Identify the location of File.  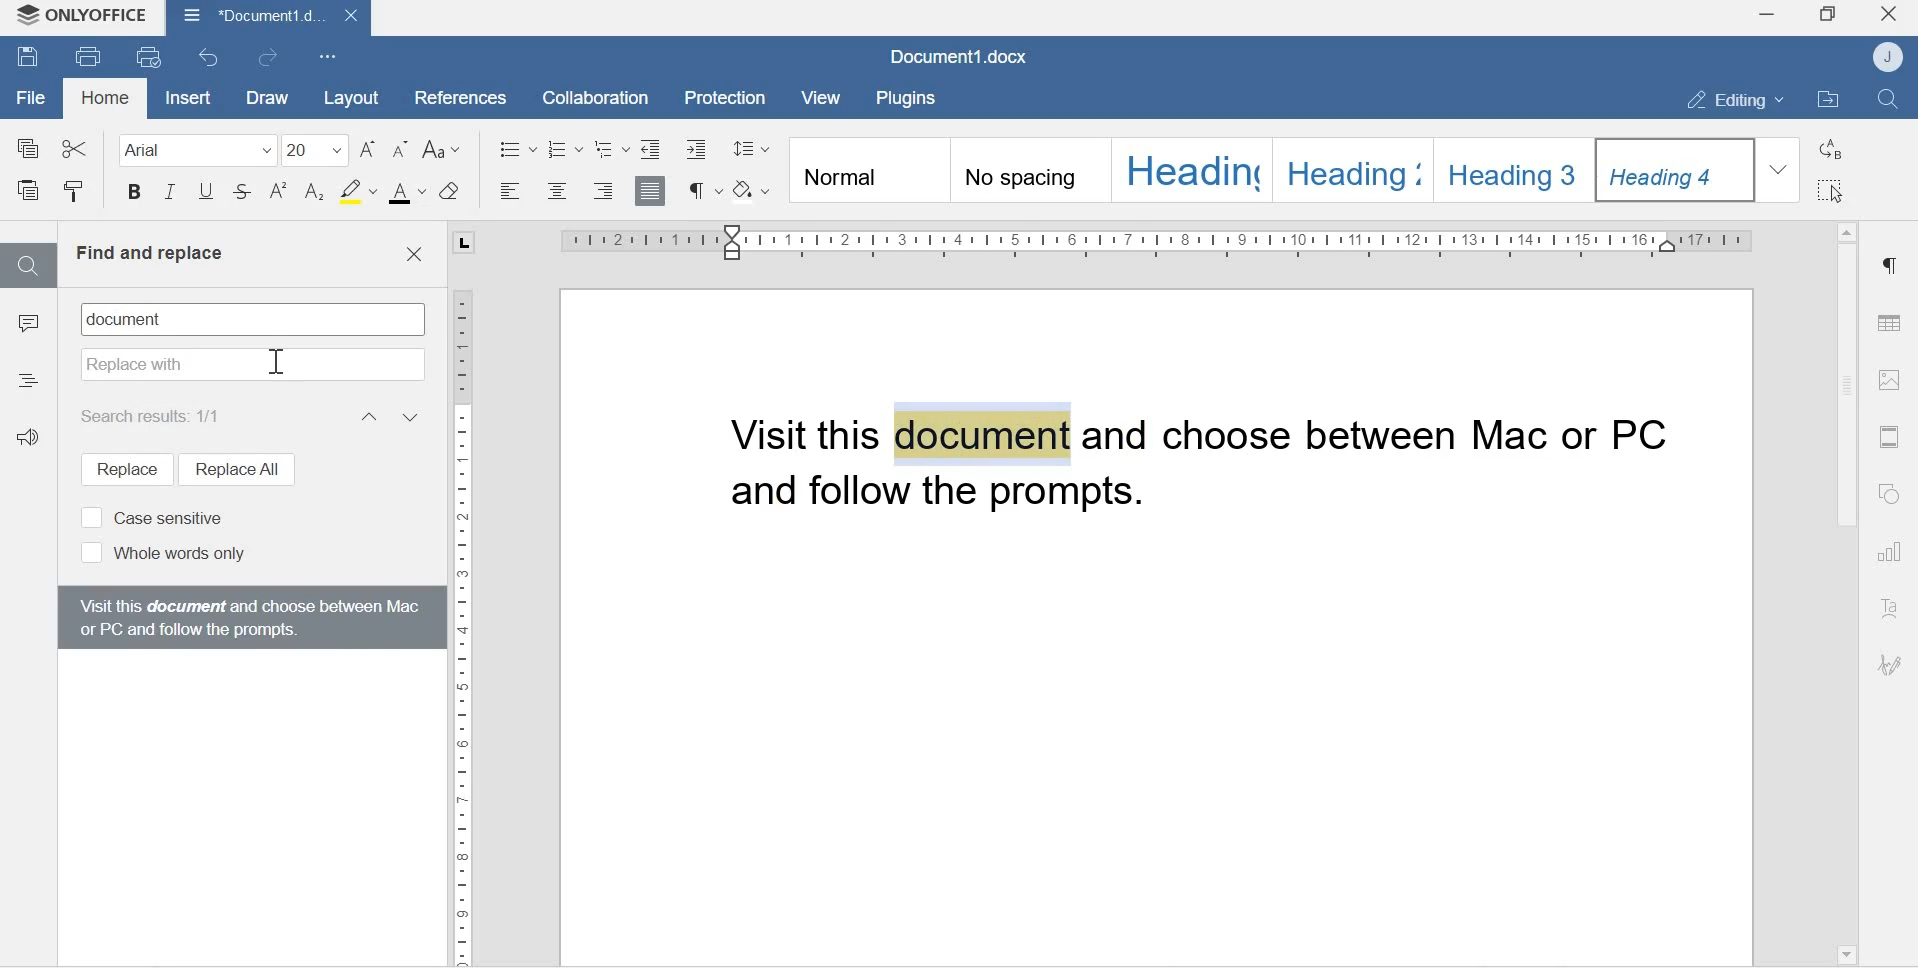
(31, 98).